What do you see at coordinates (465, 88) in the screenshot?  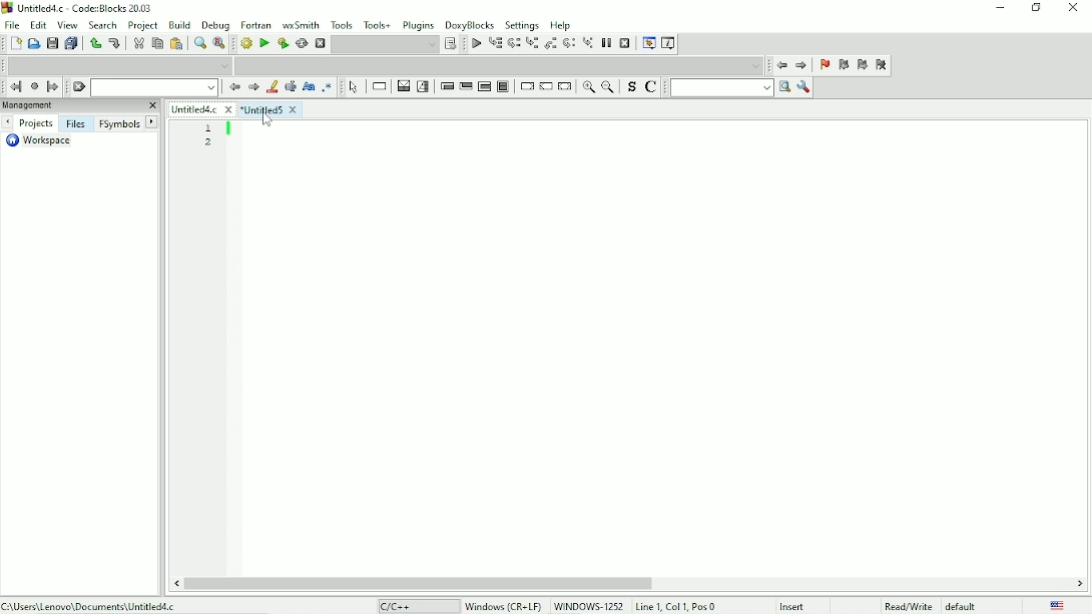 I see `Exit condition loop` at bounding box center [465, 88].